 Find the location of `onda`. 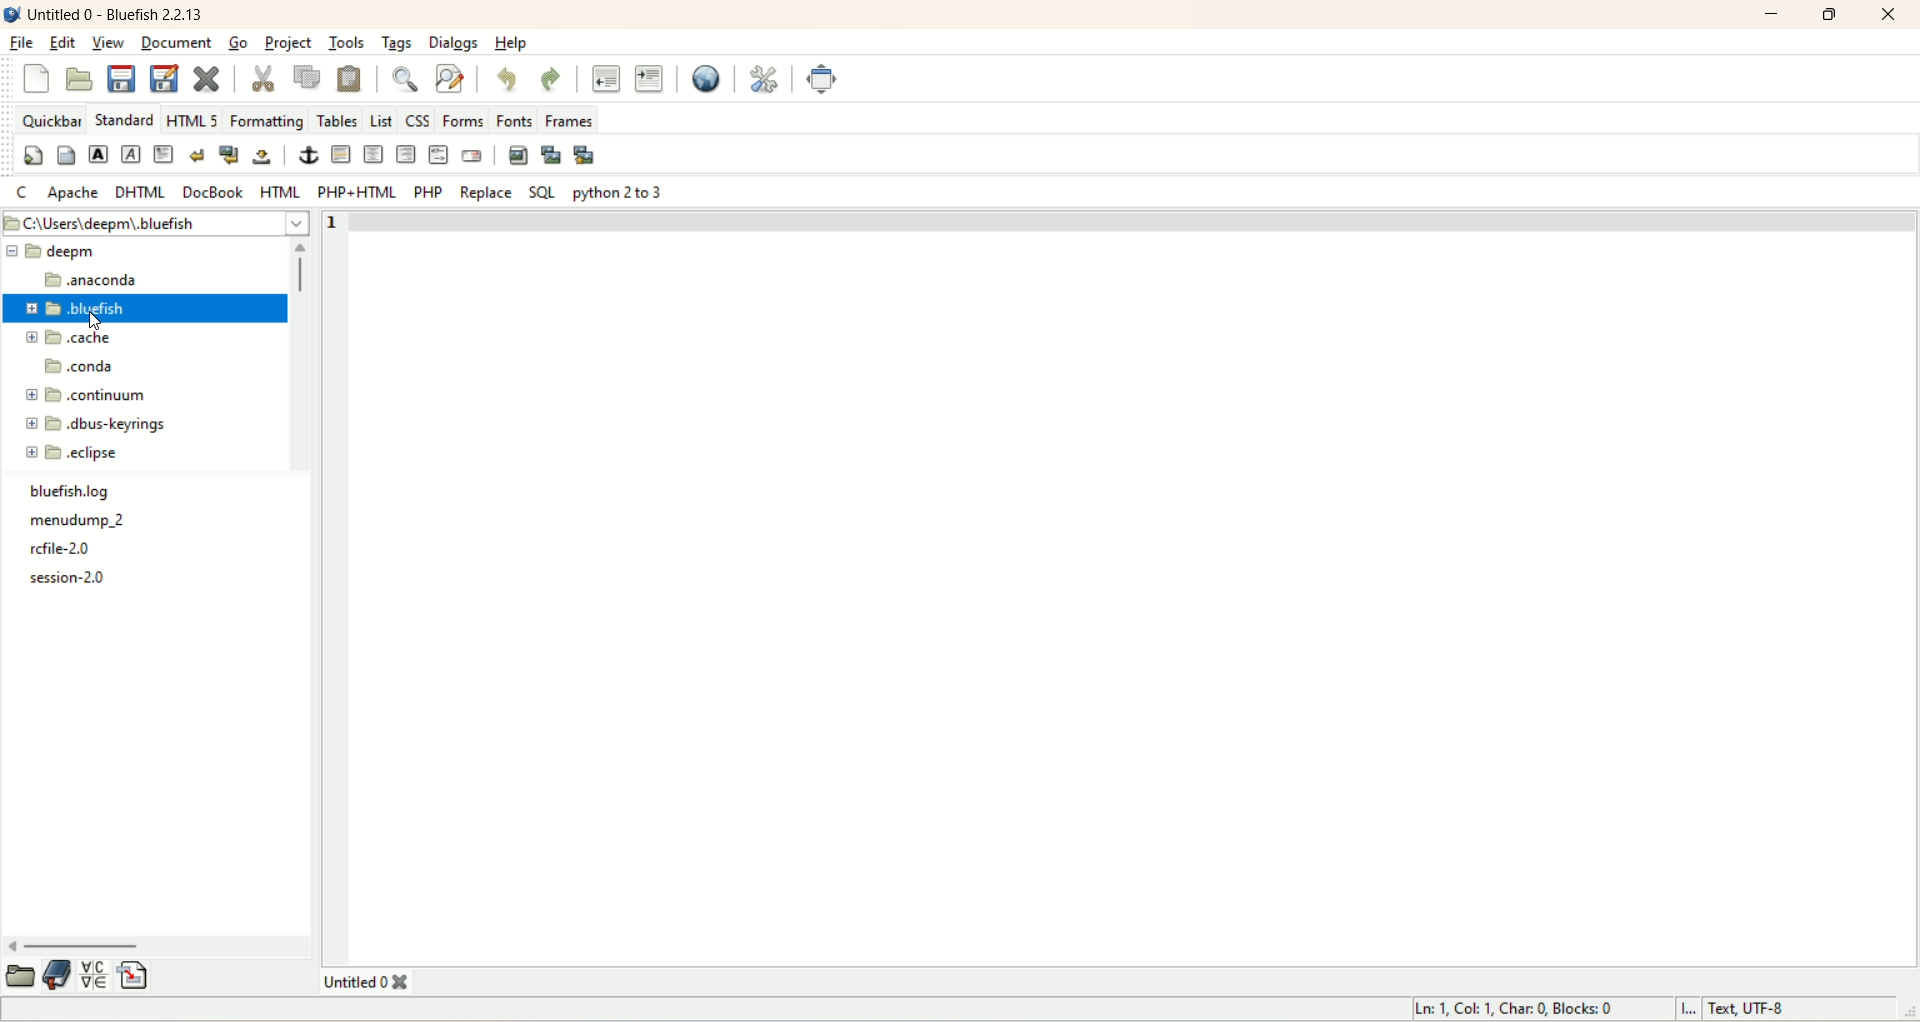

onda is located at coordinates (83, 366).